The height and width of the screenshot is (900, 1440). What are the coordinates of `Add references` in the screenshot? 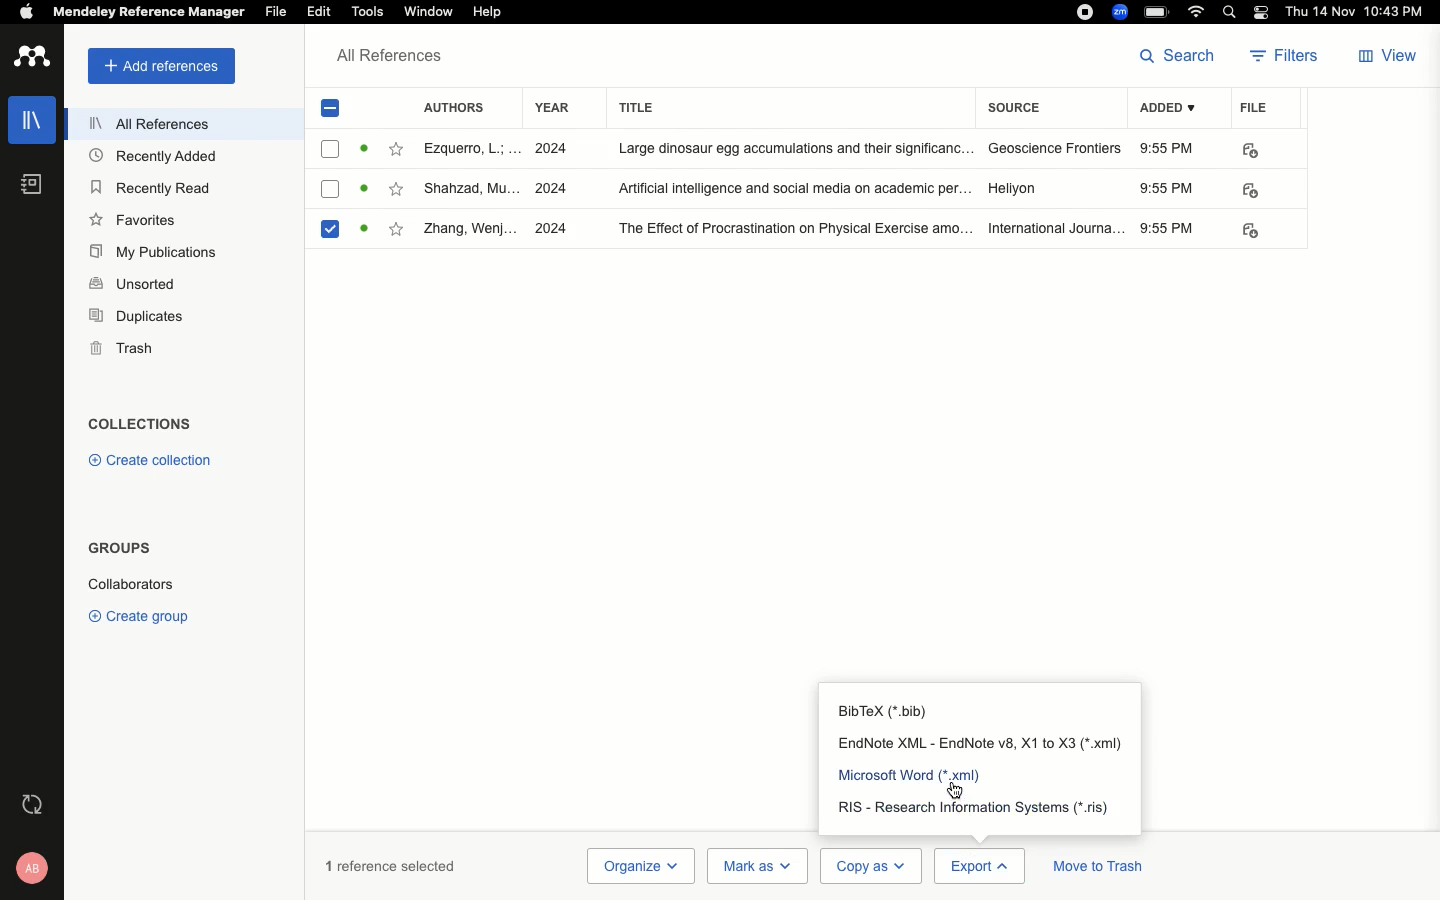 It's located at (161, 66).